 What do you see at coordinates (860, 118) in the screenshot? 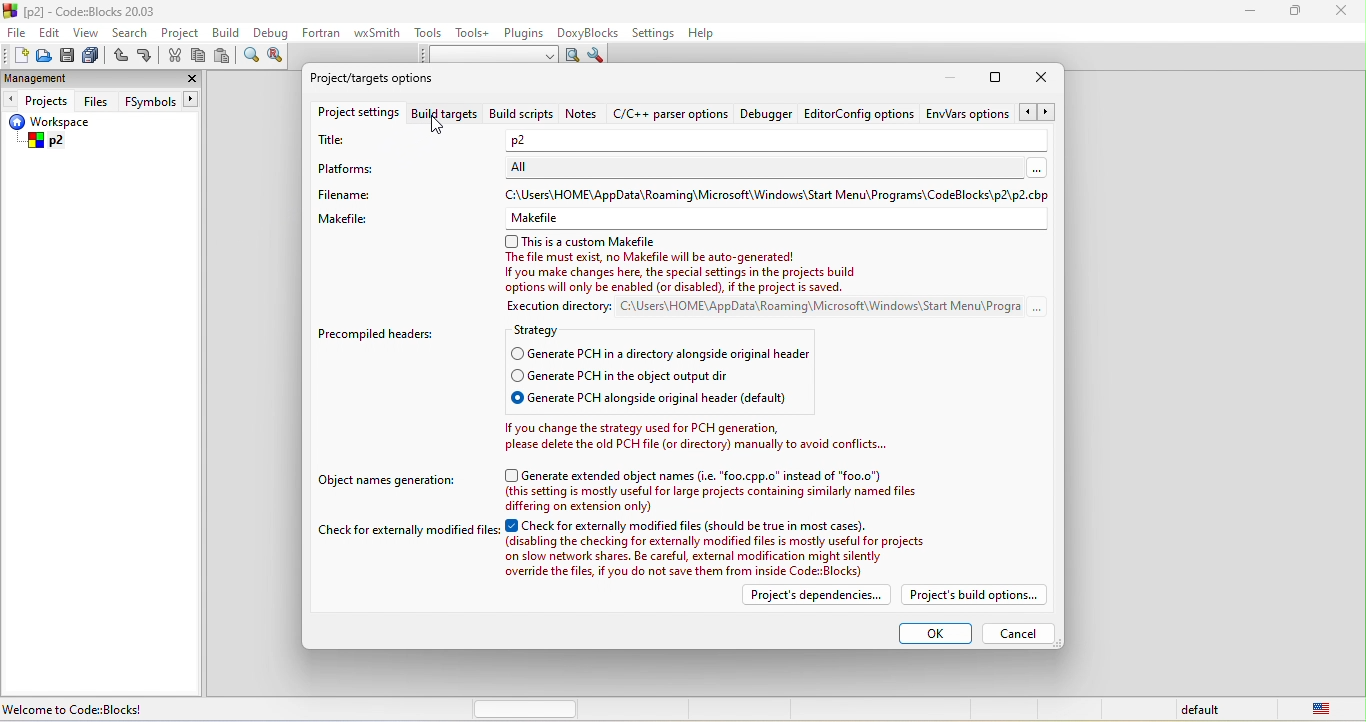
I see `editor config option` at bounding box center [860, 118].